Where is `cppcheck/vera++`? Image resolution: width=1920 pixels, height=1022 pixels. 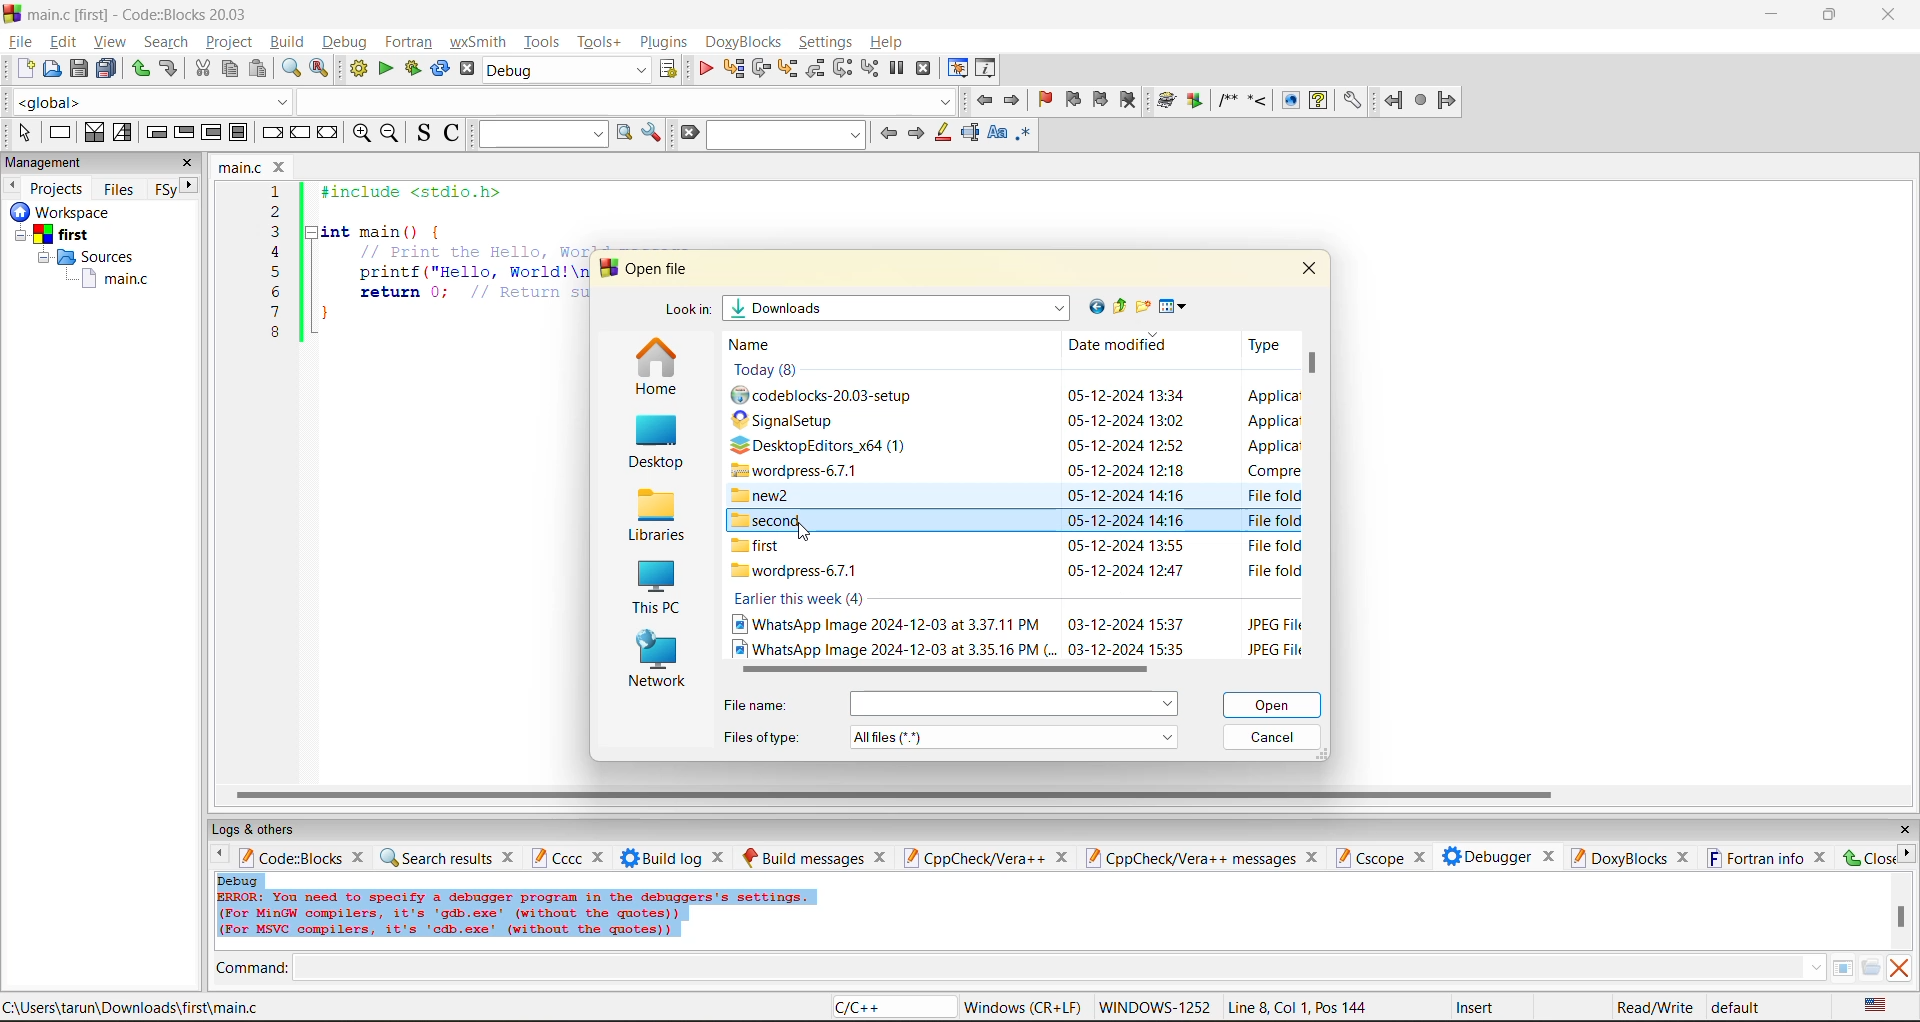
cppcheck/vera++ is located at coordinates (972, 859).